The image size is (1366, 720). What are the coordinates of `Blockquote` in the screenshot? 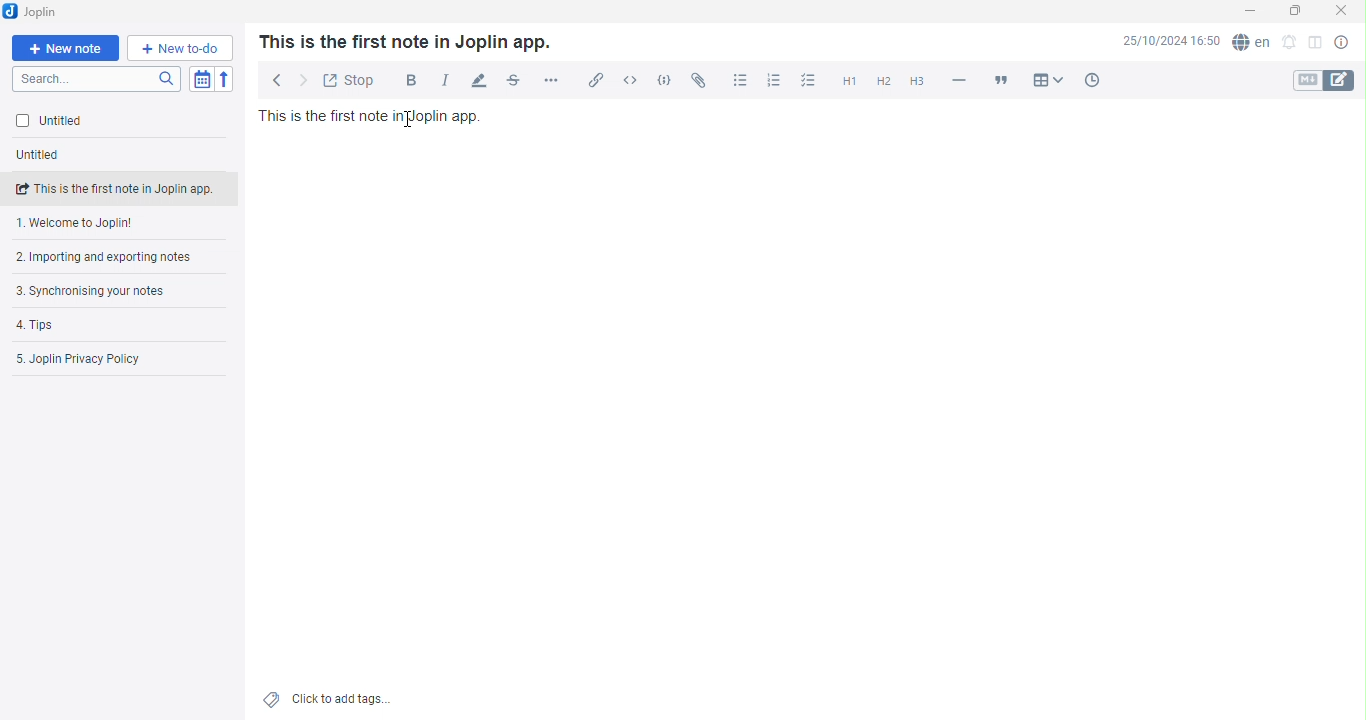 It's located at (1004, 78).